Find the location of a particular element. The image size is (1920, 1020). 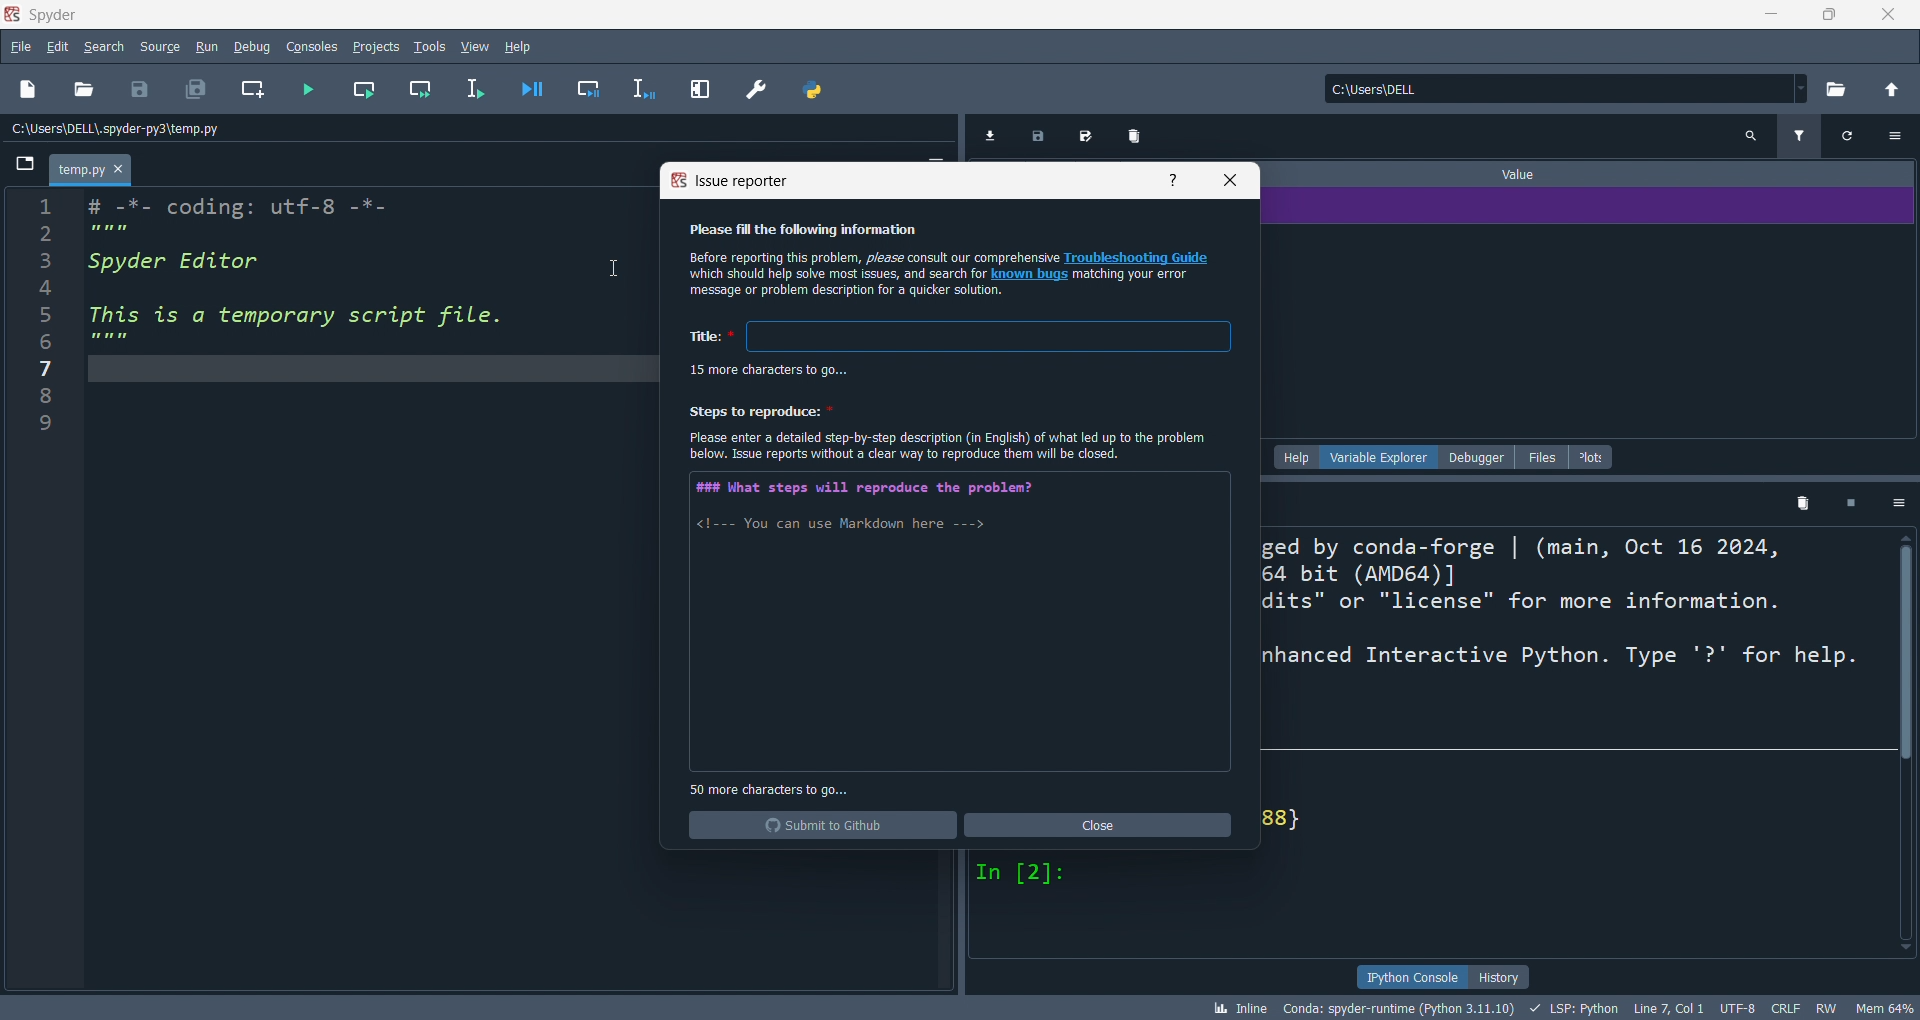

Edit Export is located at coordinates (1086, 137).